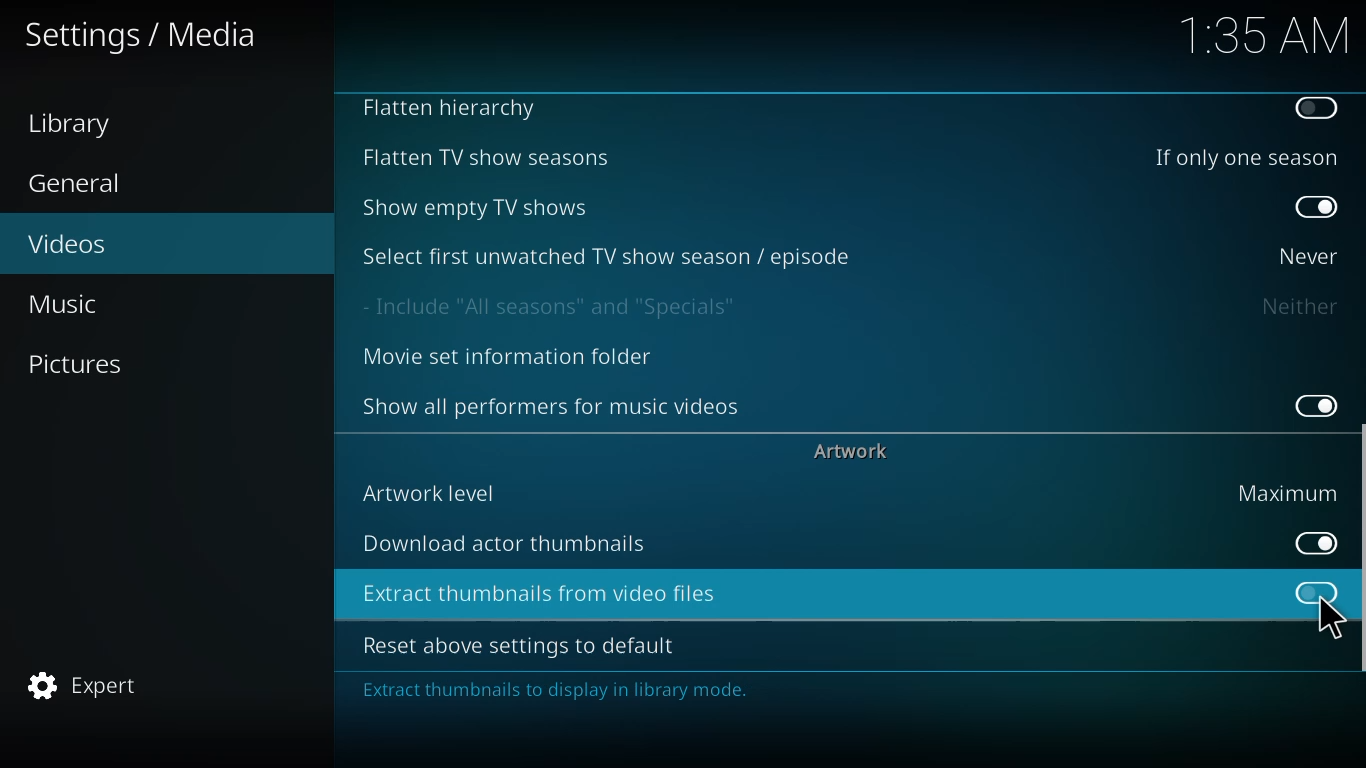 The height and width of the screenshot is (768, 1366). Describe the element at coordinates (479, 207) in the screenshot. I see `show empty tv shows` at that location.